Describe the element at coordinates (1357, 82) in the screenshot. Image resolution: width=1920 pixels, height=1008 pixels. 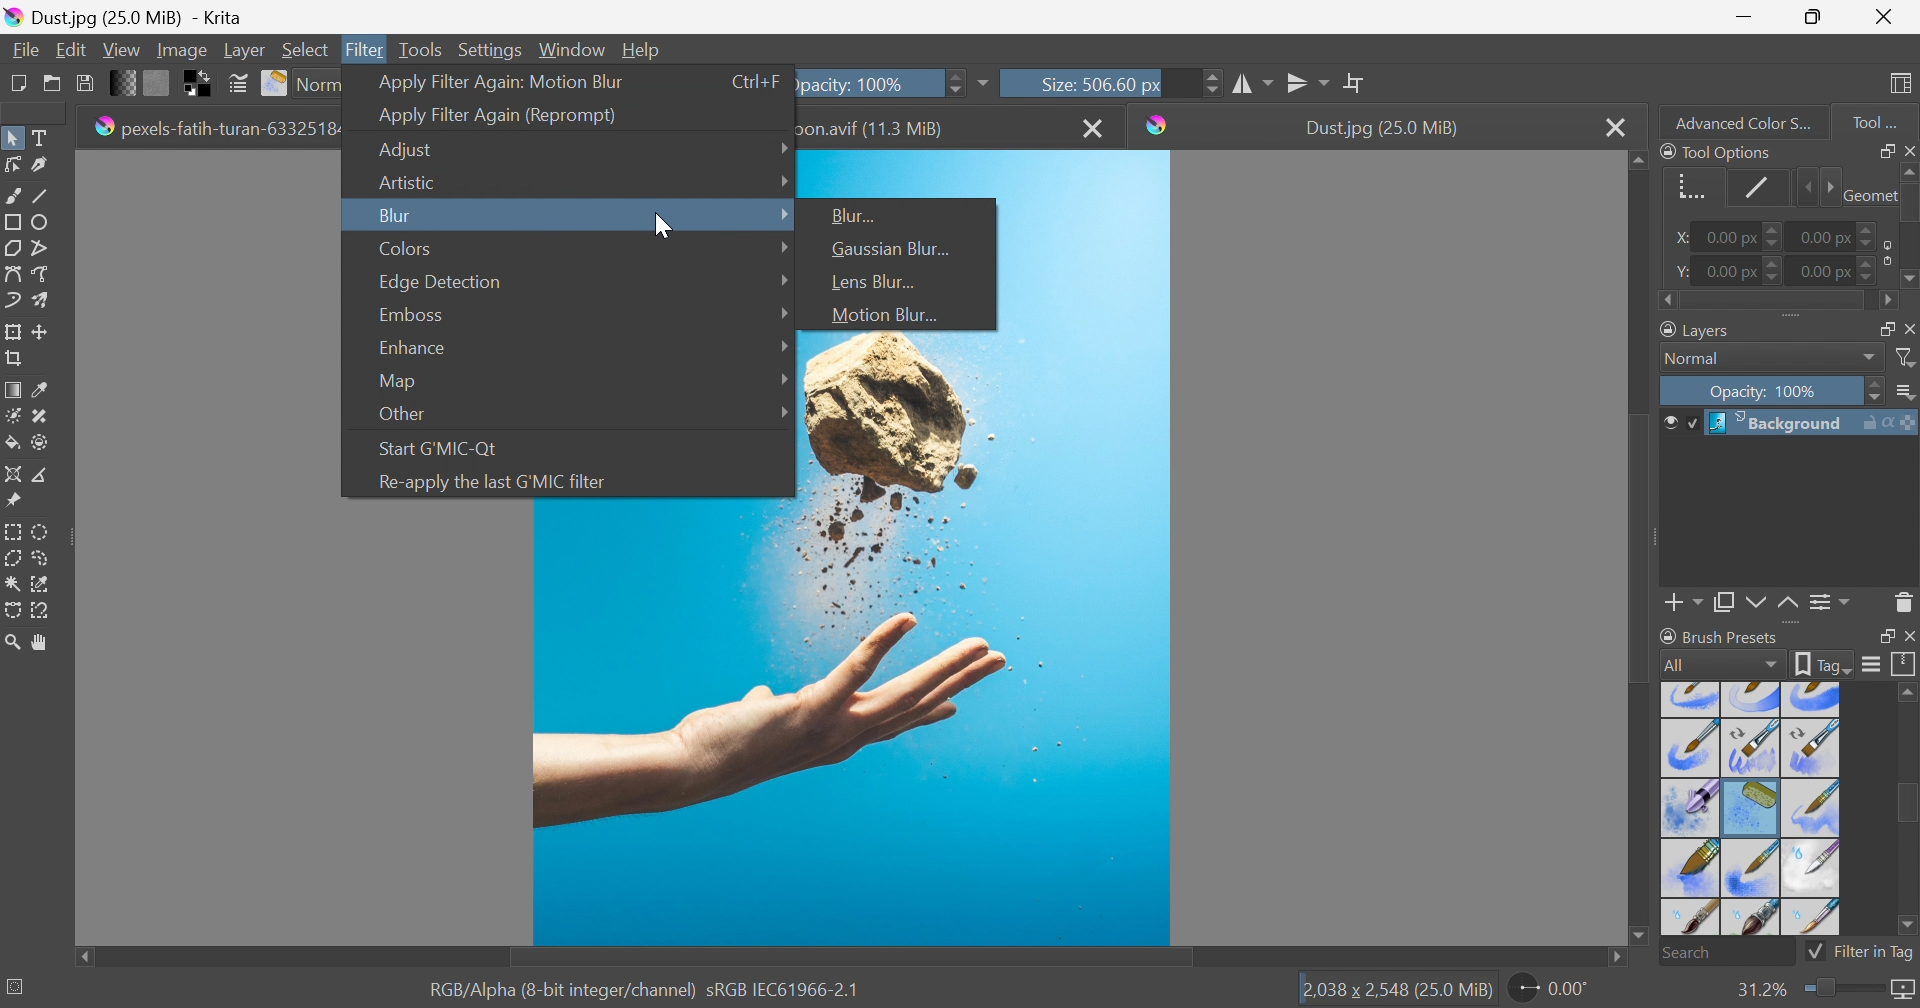
I see `Wrap around mode` at that location.